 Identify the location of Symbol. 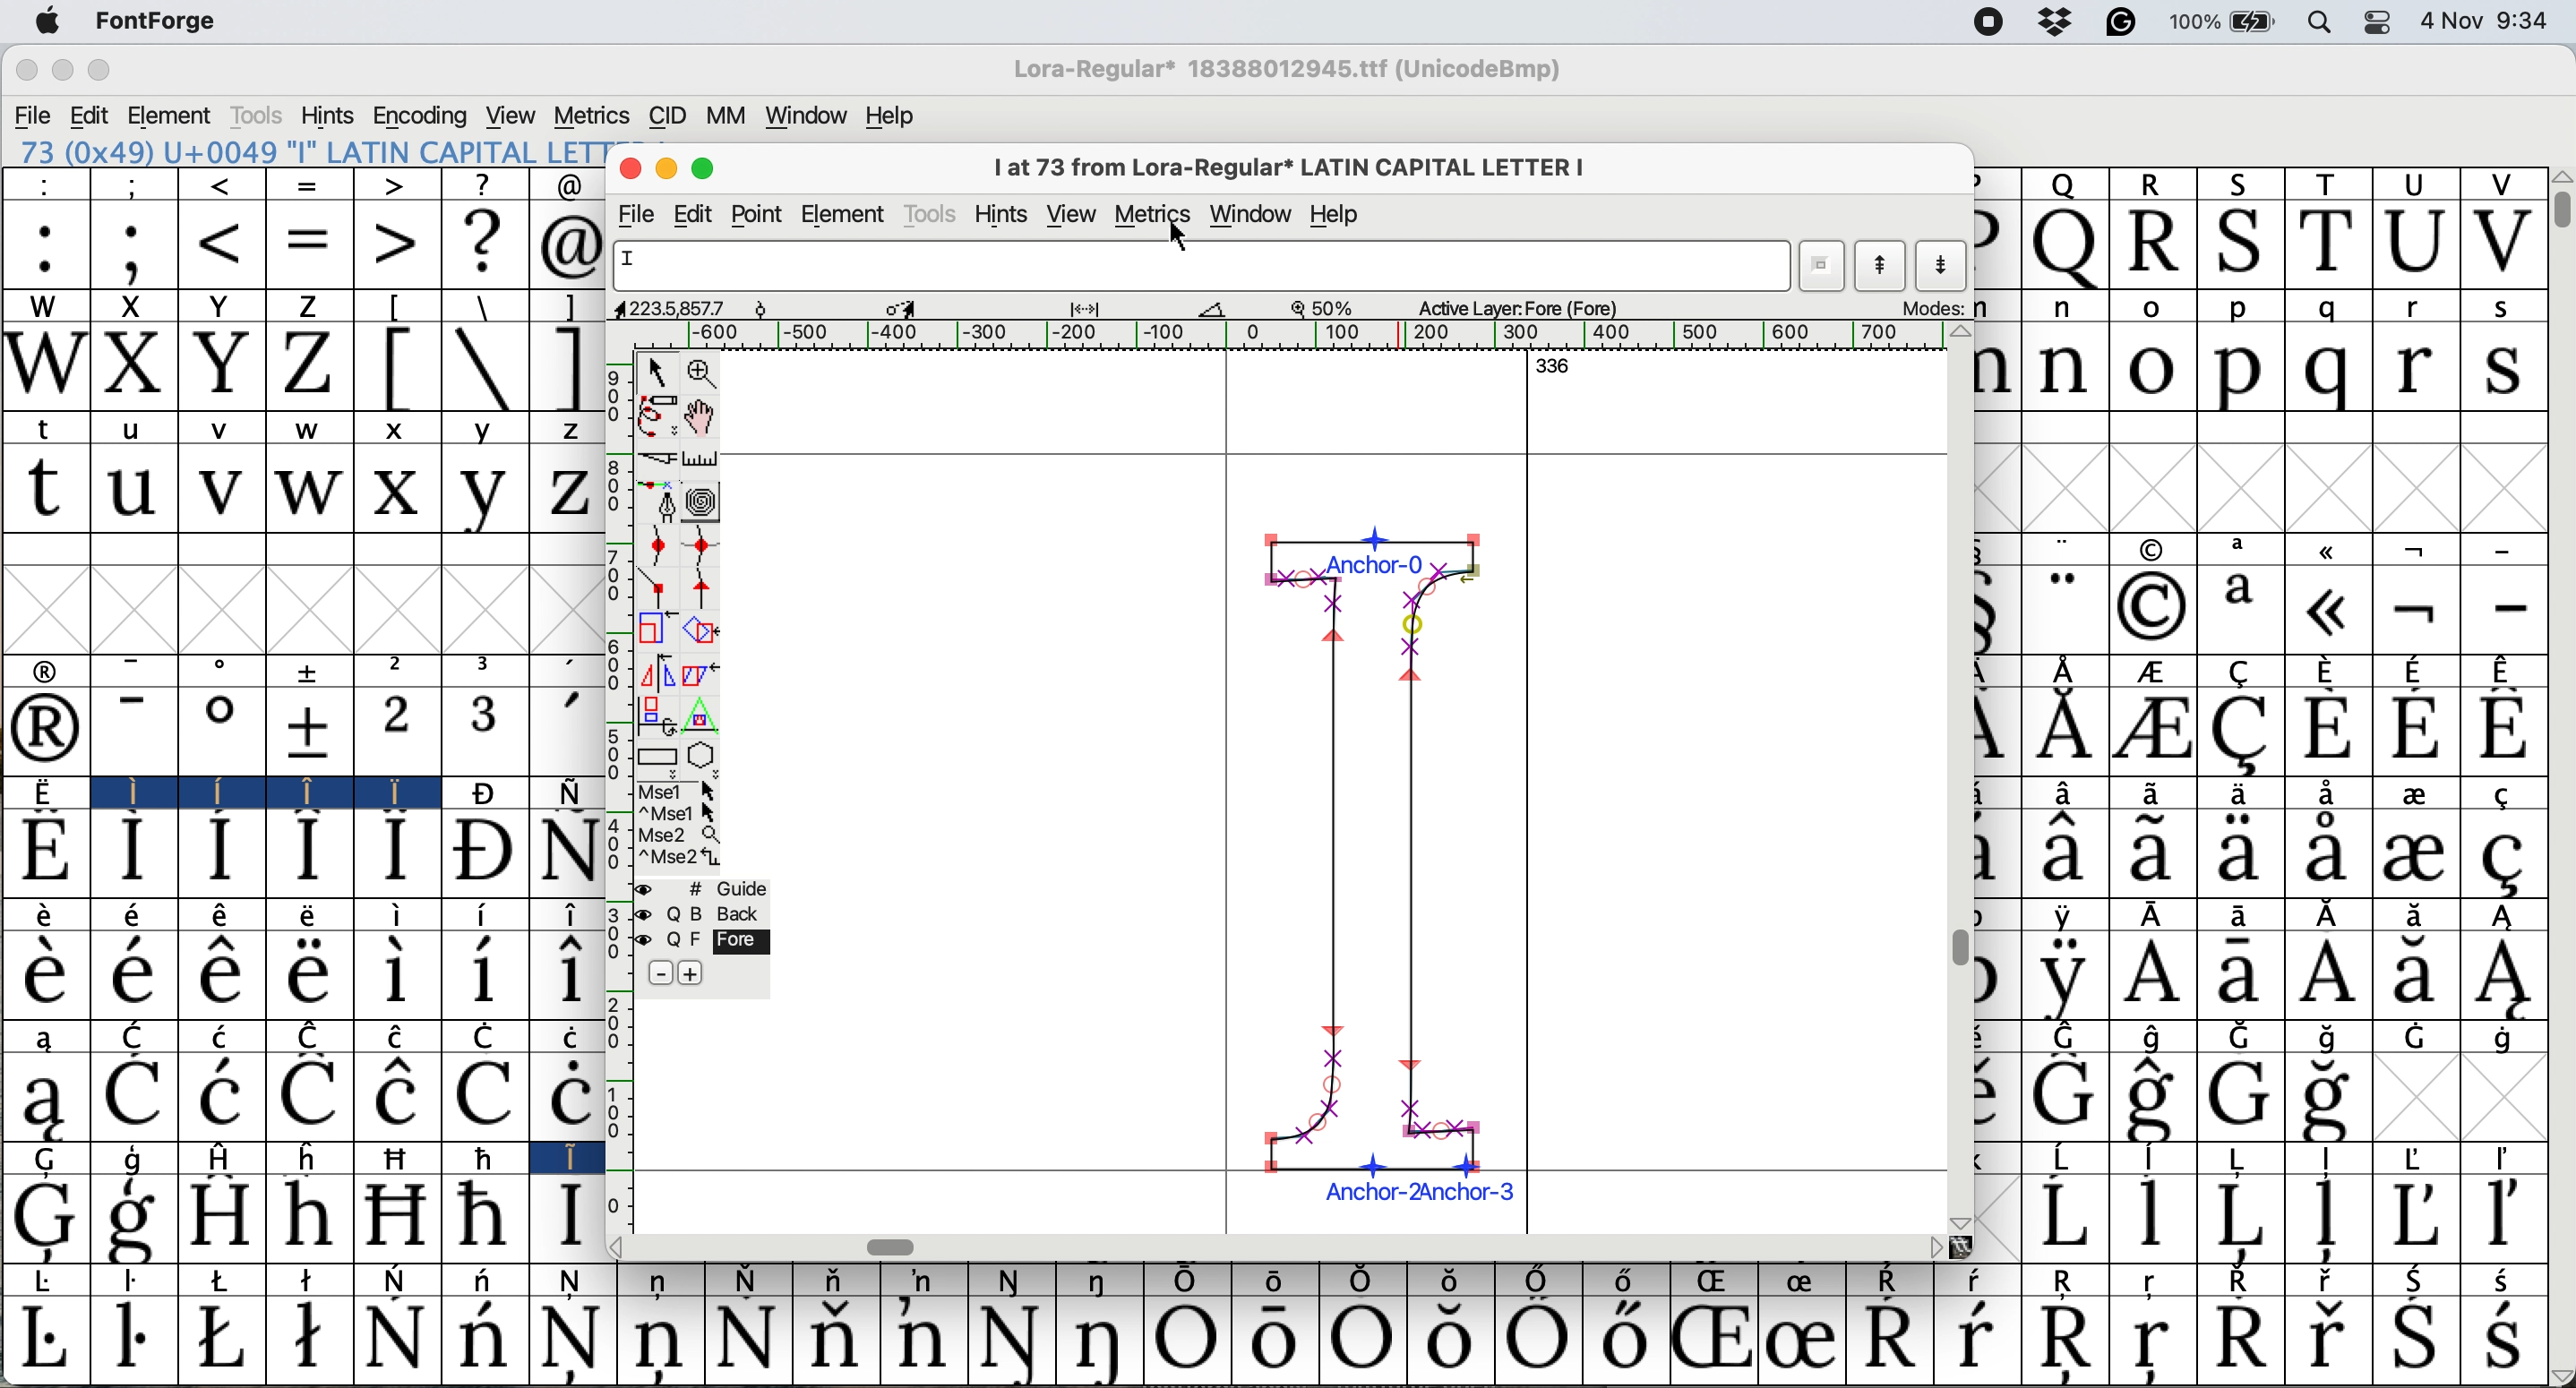
(1187, 1341).